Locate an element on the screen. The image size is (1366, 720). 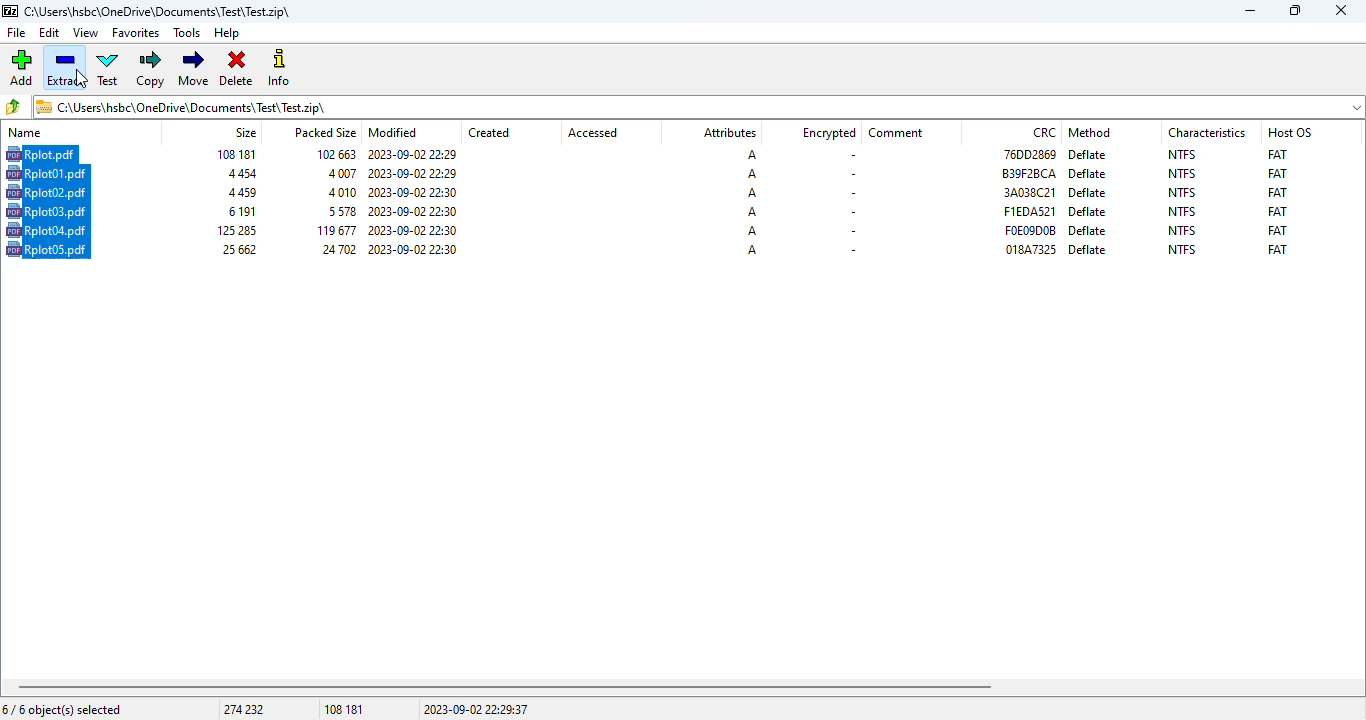
packed size is located at coordinates (324, 131).